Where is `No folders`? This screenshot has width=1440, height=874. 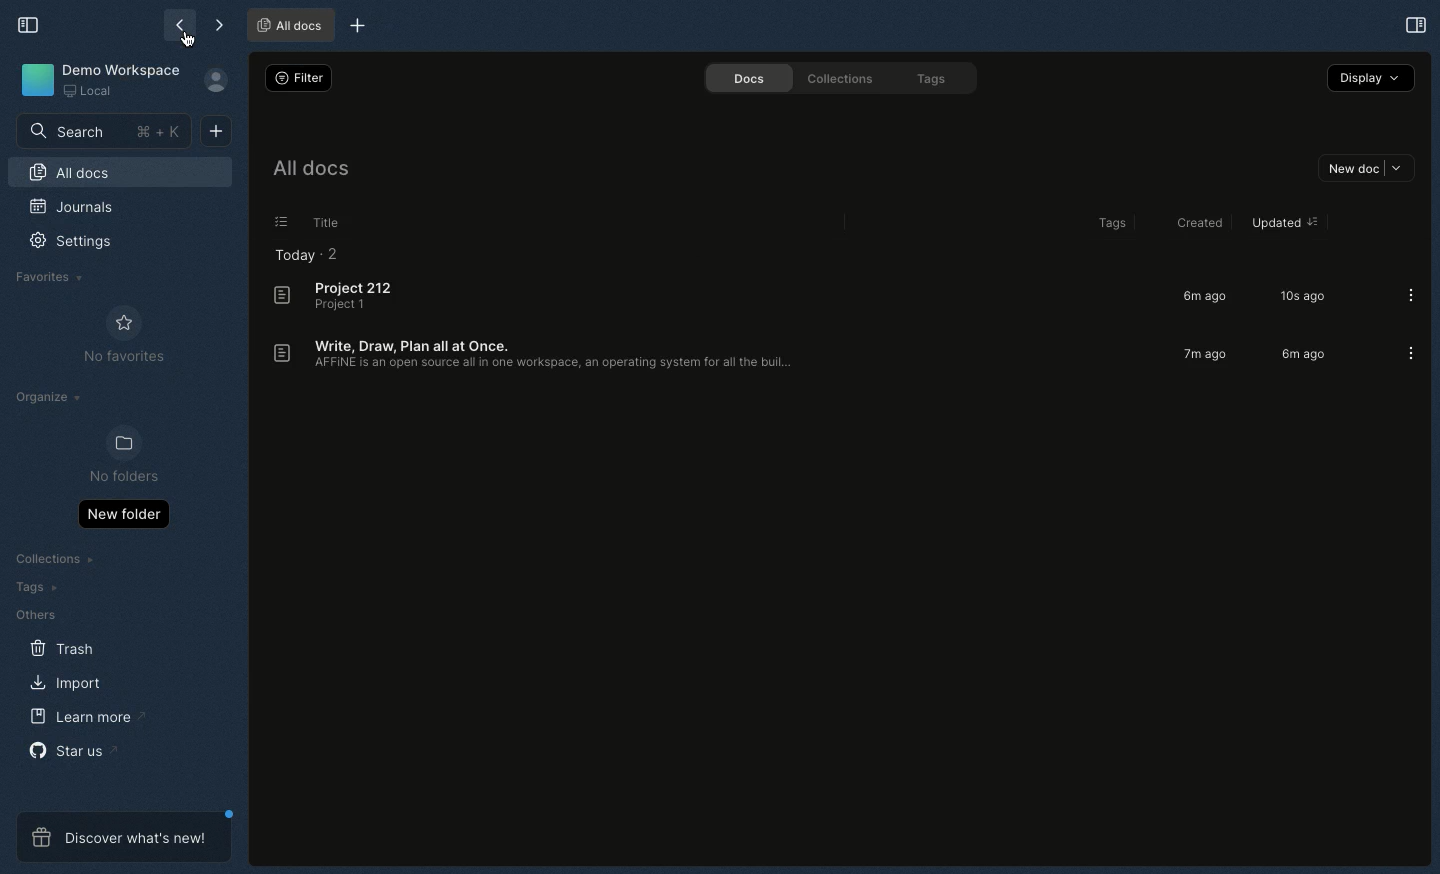
No folders is located at coordinates (125, 455).